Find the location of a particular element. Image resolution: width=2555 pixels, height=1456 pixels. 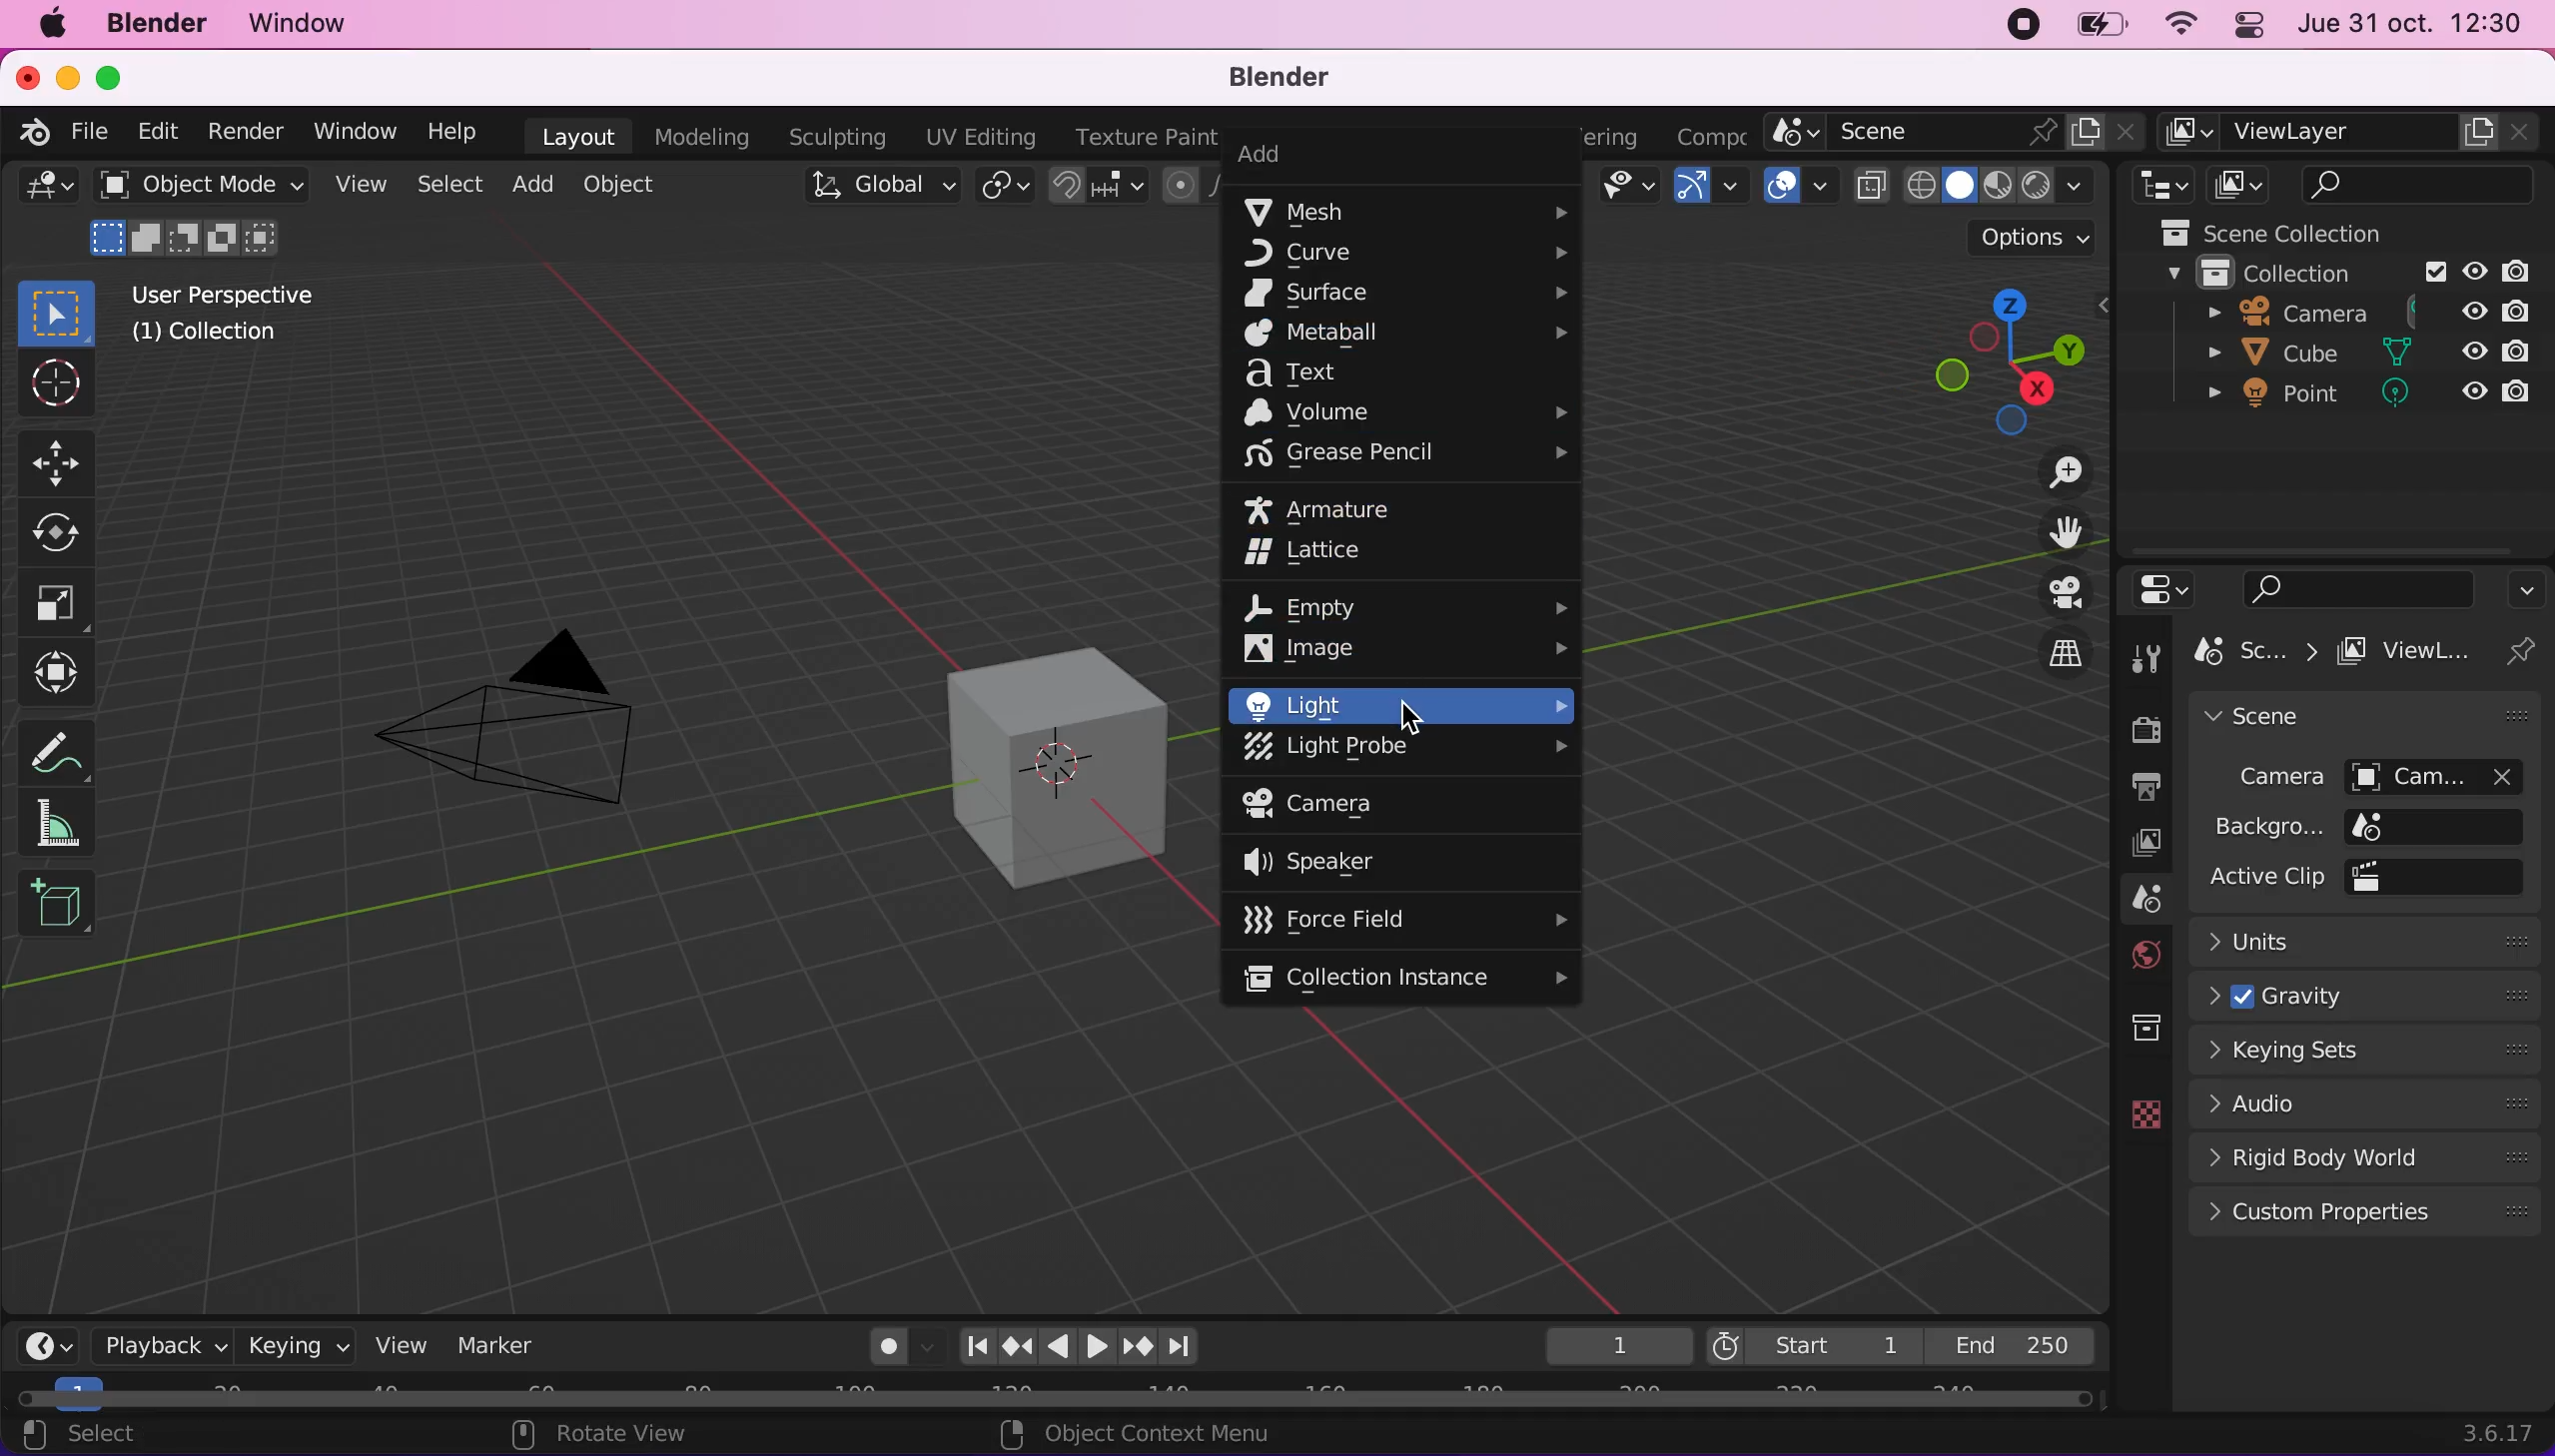

scene collection is located at coordinates (2263, 231).